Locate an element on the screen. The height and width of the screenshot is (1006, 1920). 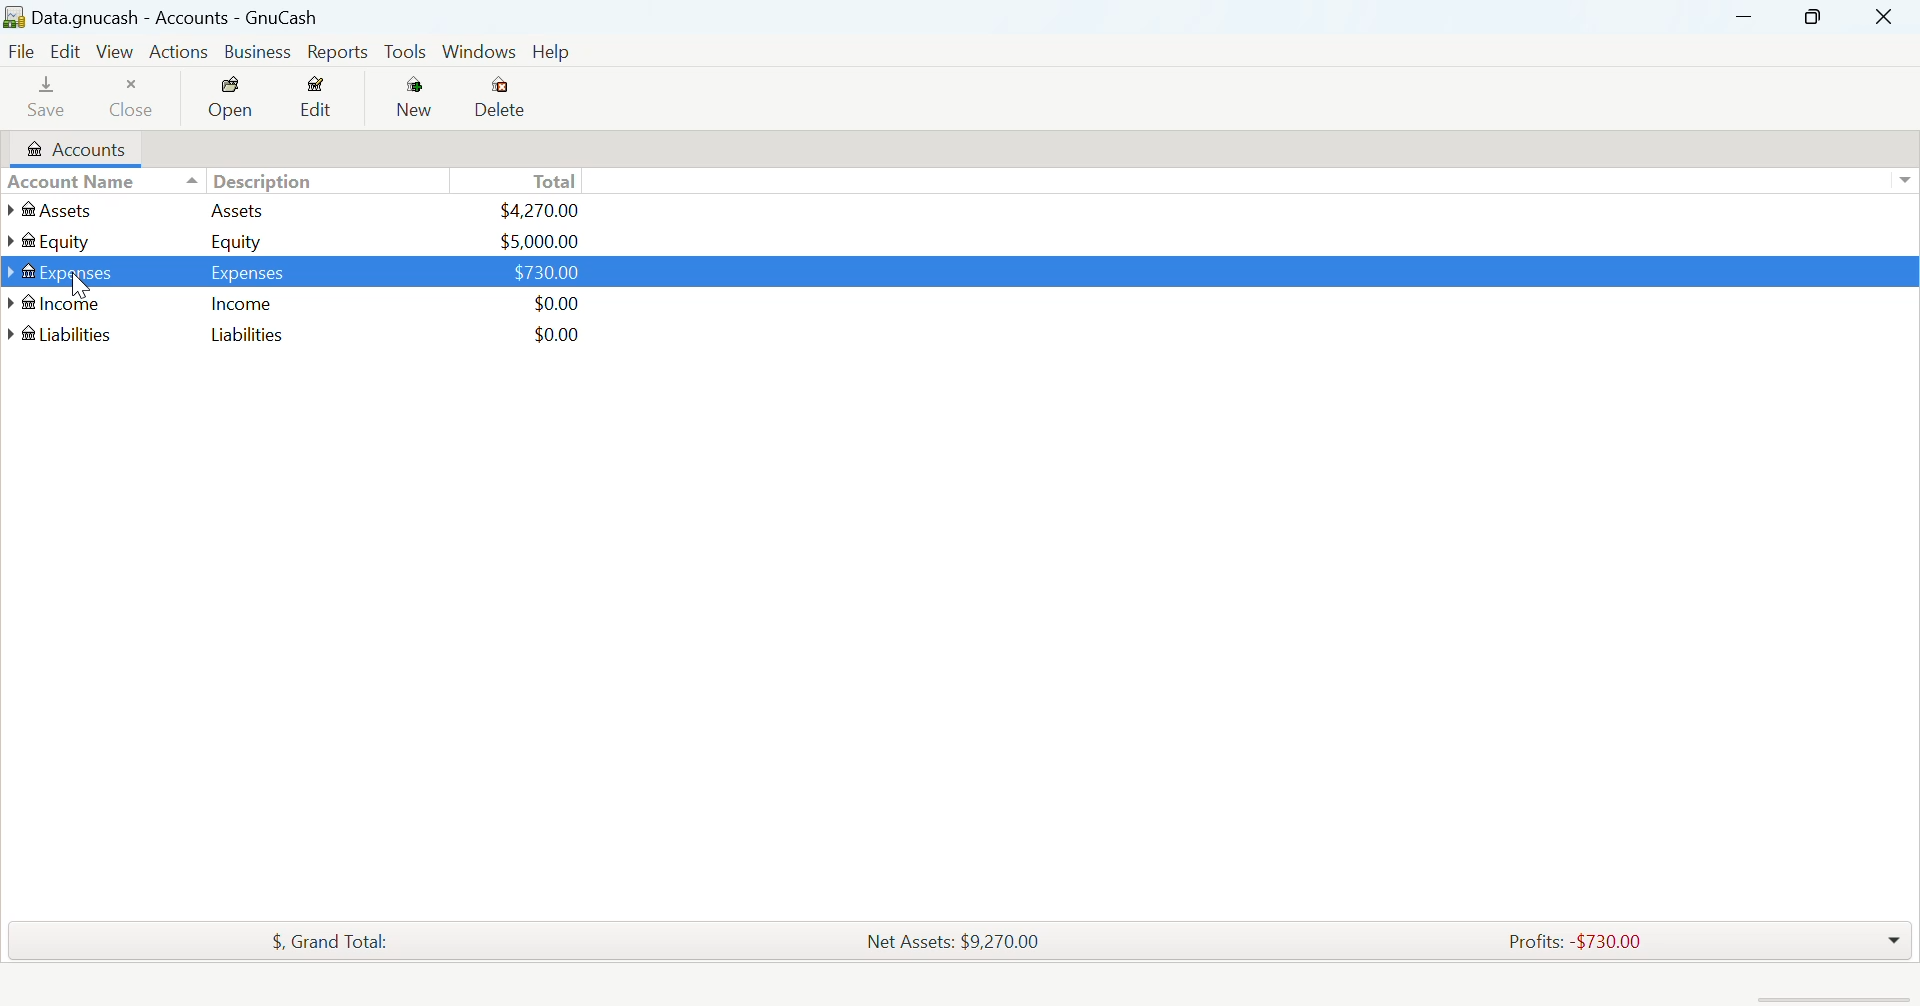
Accounts Column Headings is located at coordinates (300, 184).